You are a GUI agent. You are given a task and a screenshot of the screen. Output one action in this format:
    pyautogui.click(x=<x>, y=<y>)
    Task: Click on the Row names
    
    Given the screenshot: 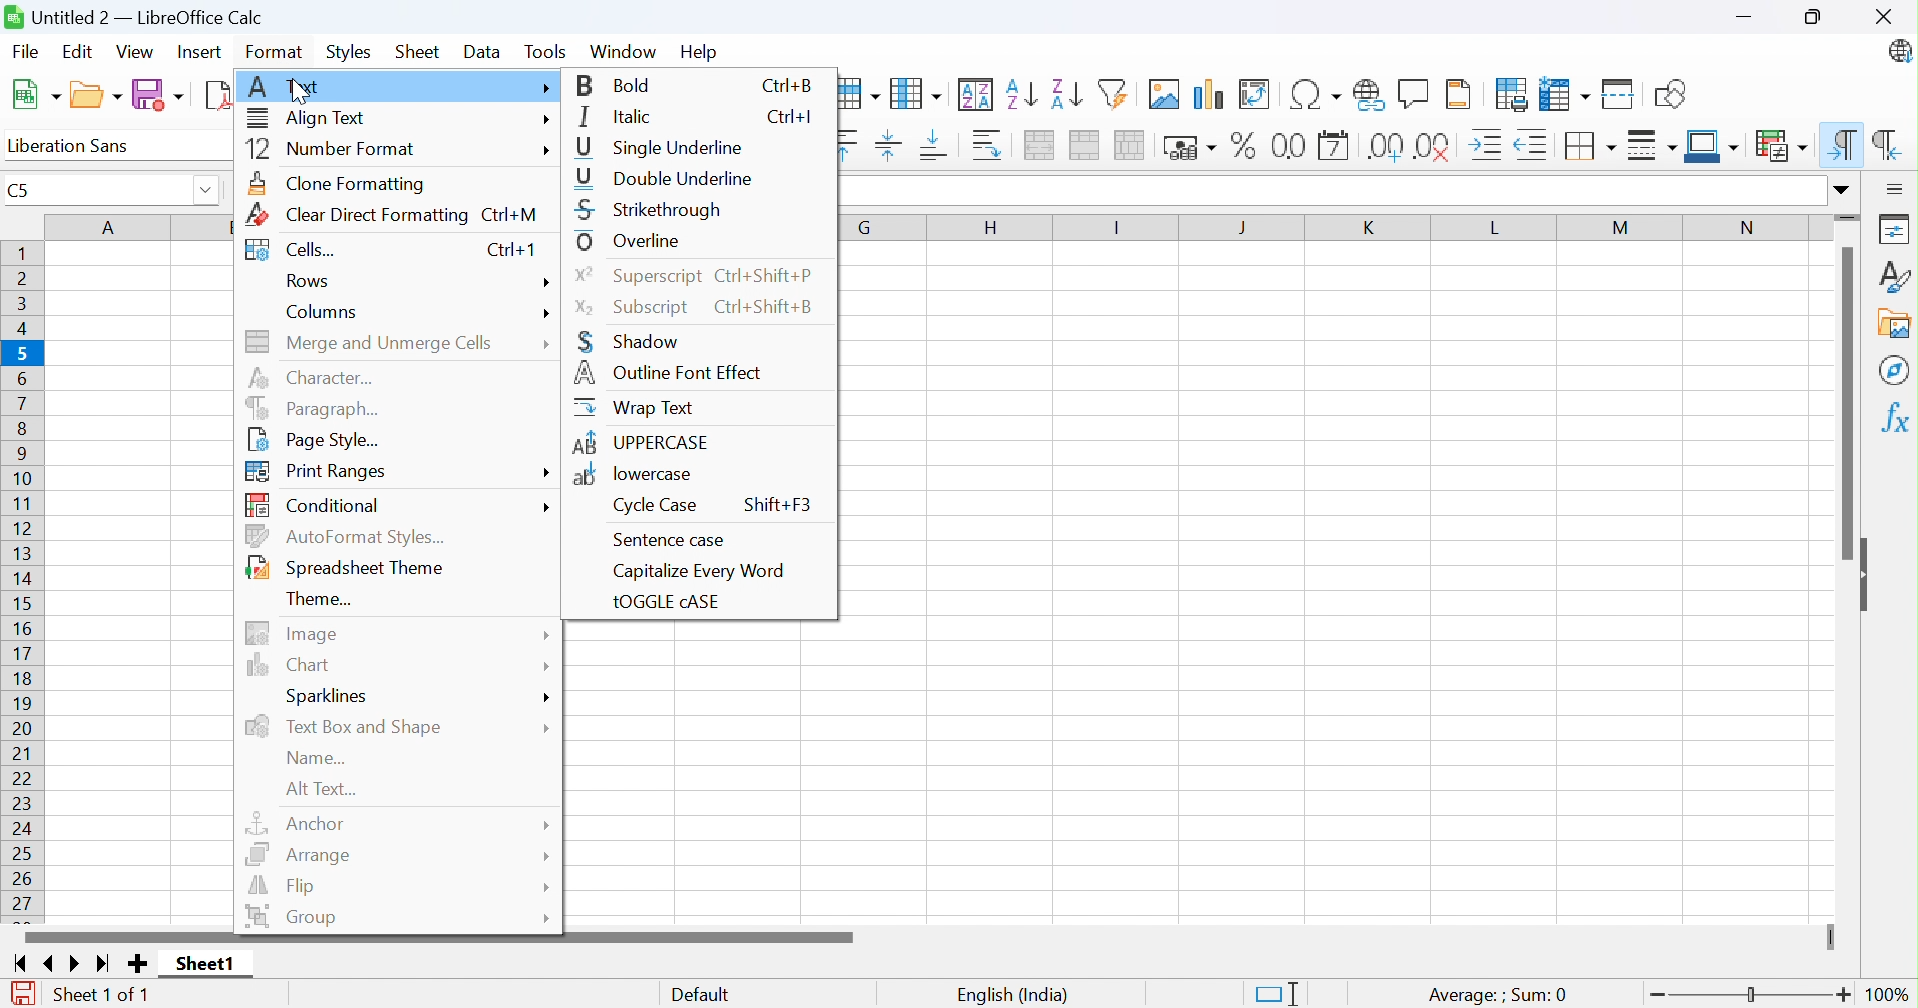 What is the action you would take?
    pyautogui.click(x=22, y=584)
    